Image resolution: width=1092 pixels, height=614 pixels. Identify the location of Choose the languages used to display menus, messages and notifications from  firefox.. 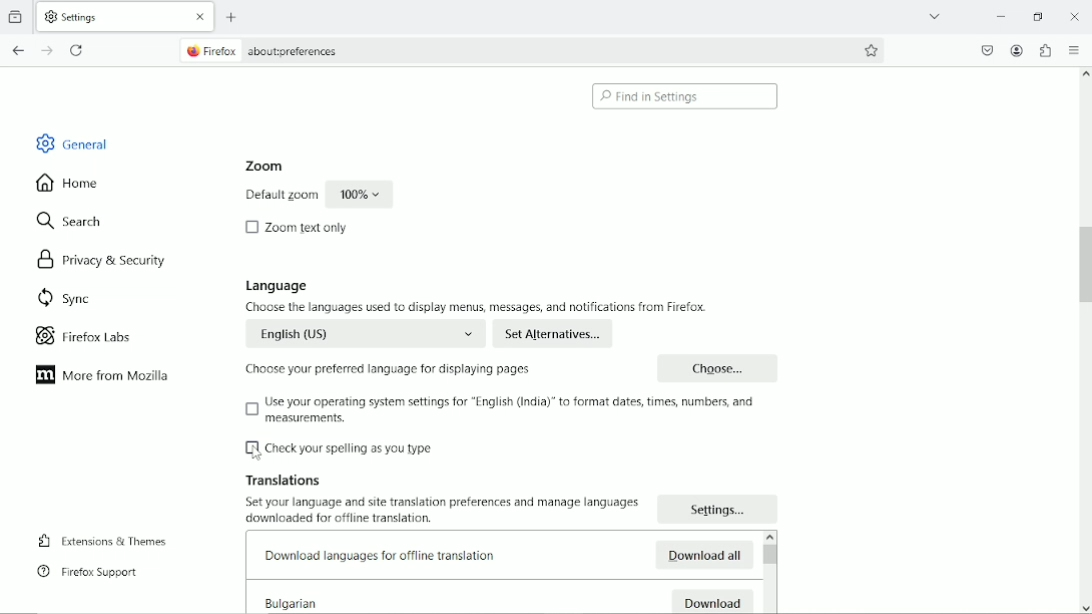
(503, 309).